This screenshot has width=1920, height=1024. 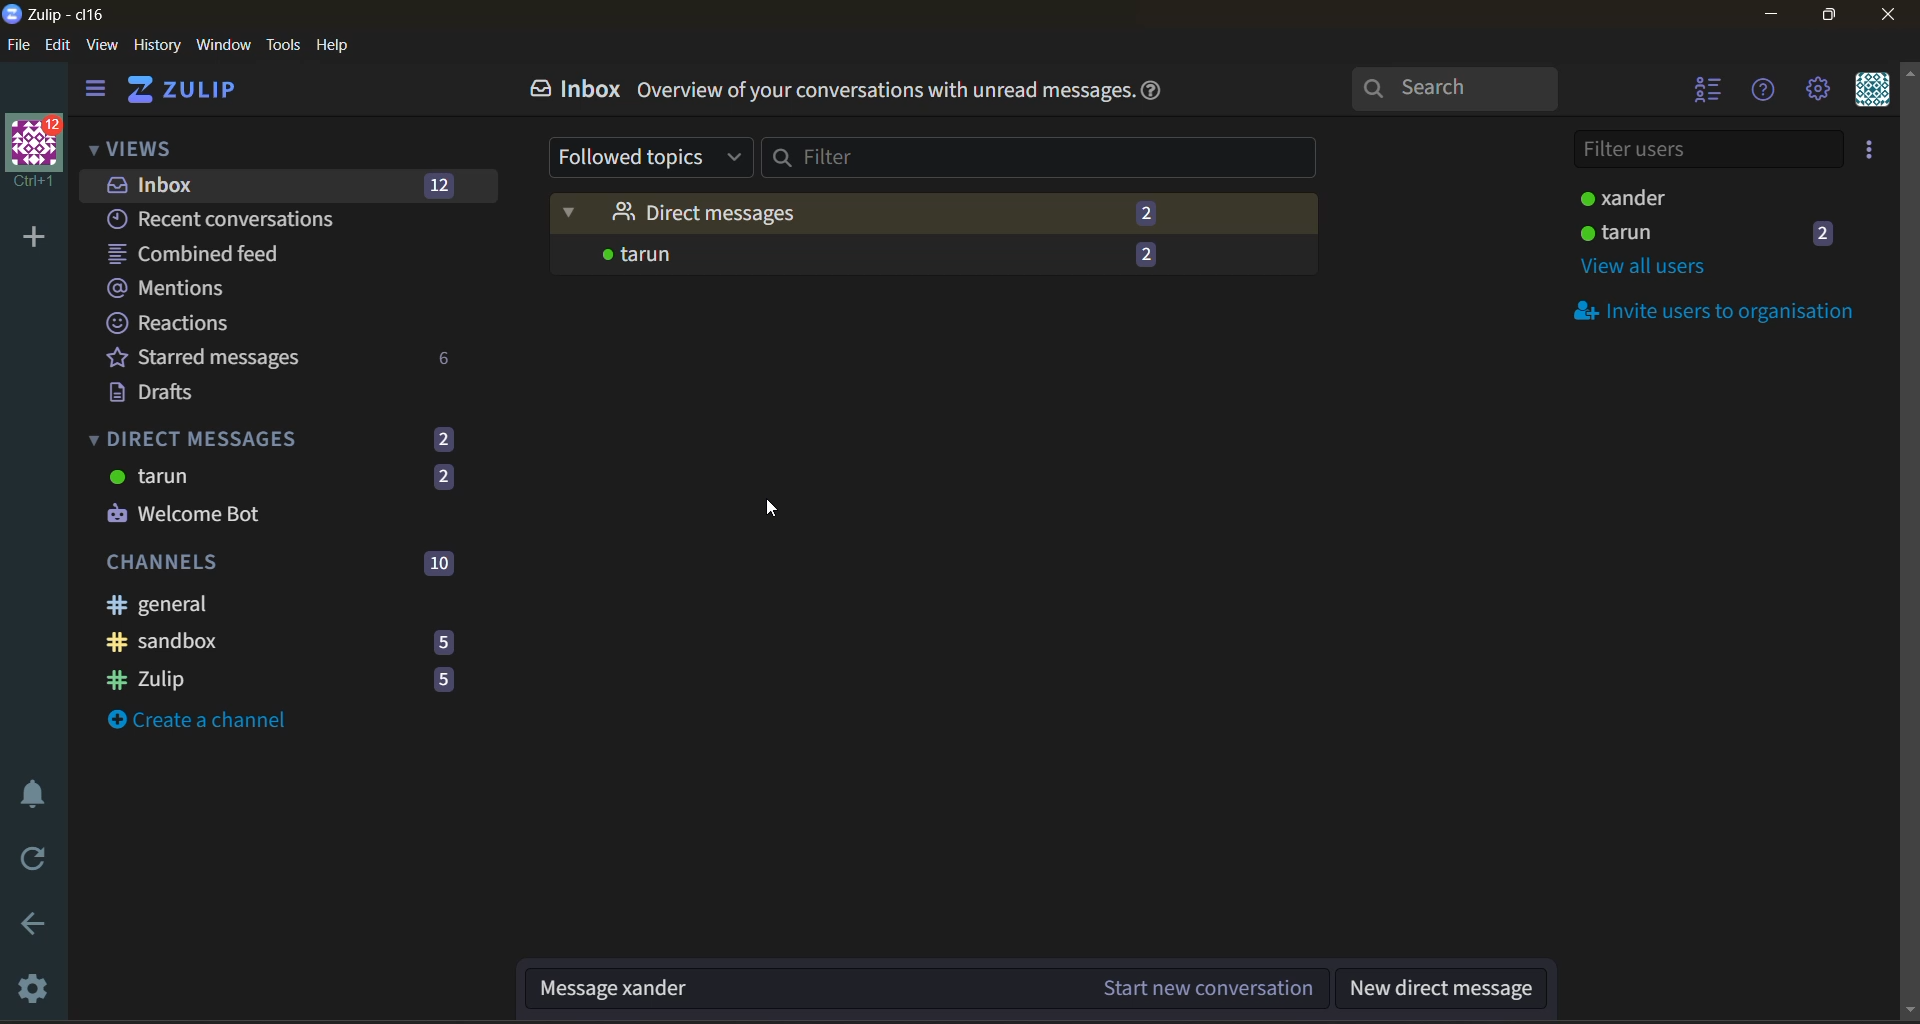 What do you see at coordinates (1725, 315) in the screenshot?
I see `invite users to organisation` at bounding box center [1725, 315].